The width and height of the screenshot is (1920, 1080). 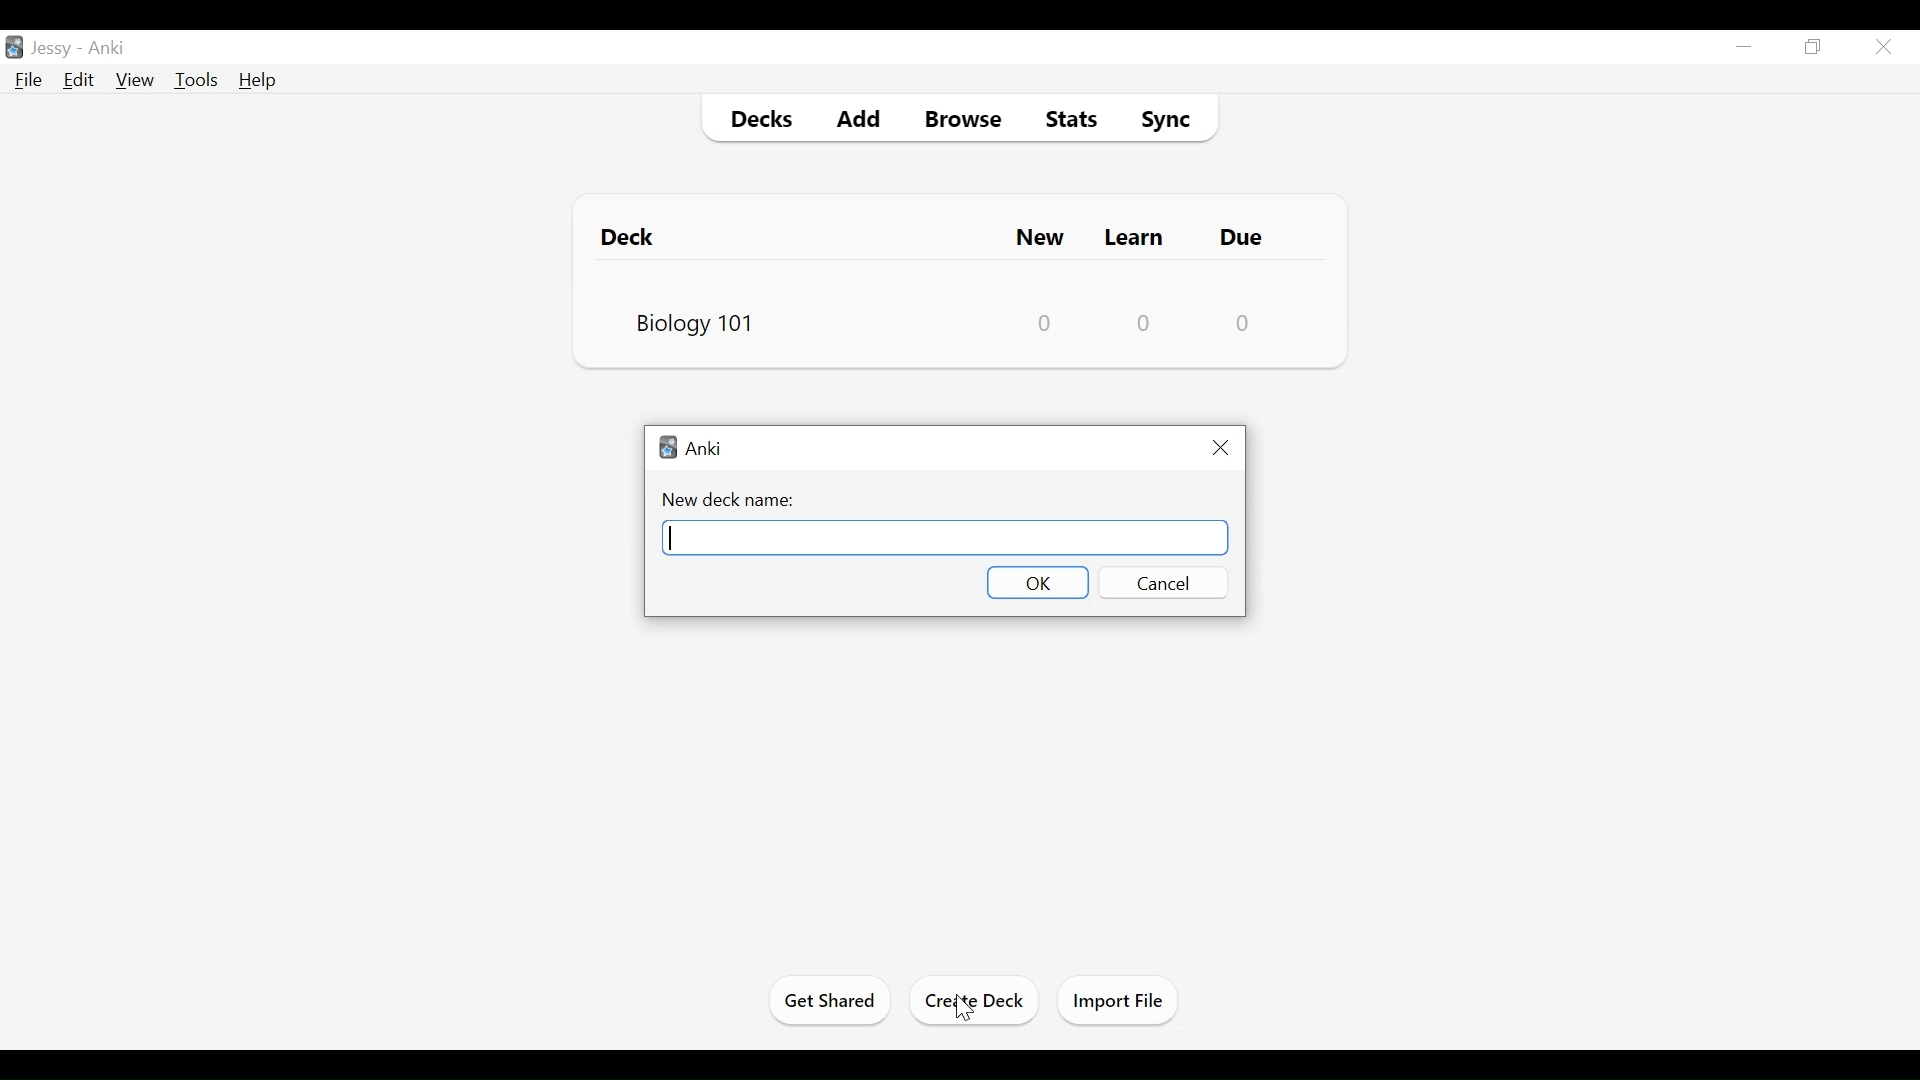 I want to click on Close, so click(x=1217, y=448).